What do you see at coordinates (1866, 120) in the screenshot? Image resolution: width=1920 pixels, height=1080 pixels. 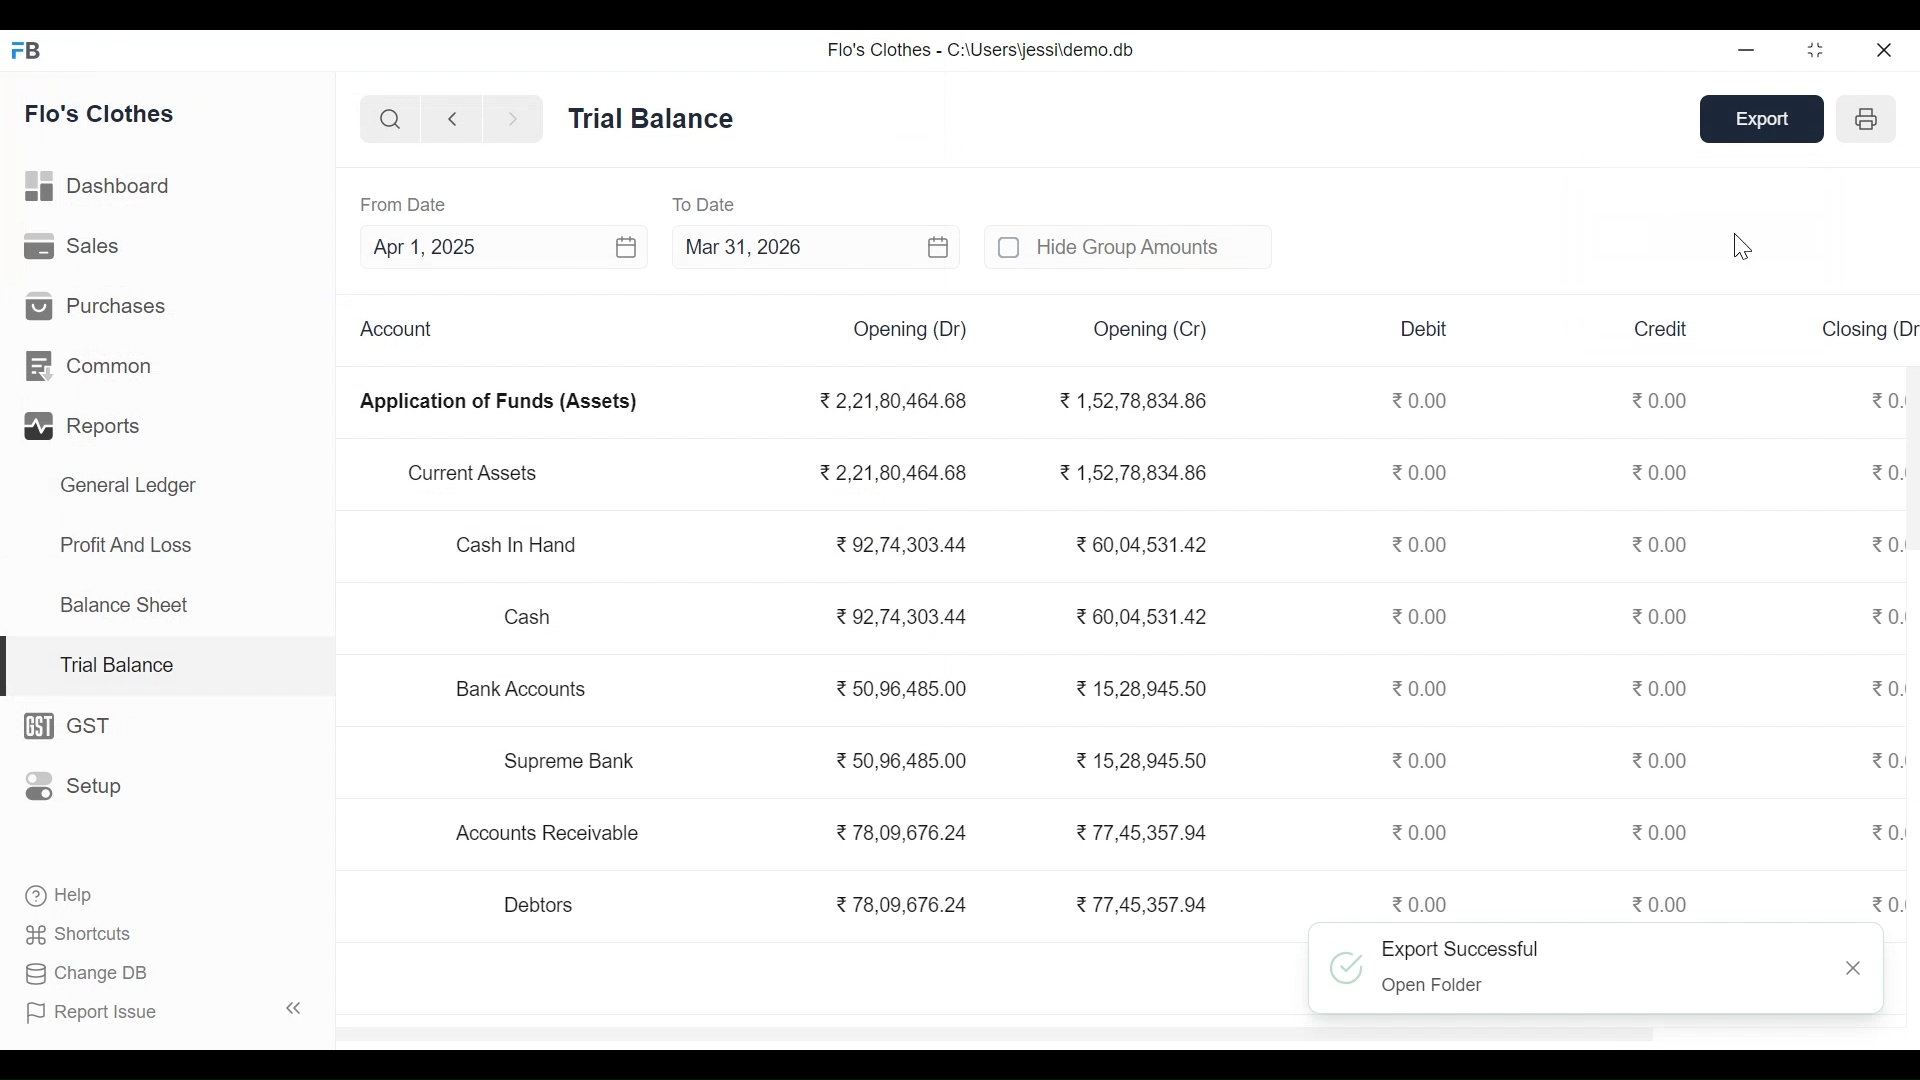 I see `Print` at bounding box center [1866, 120].